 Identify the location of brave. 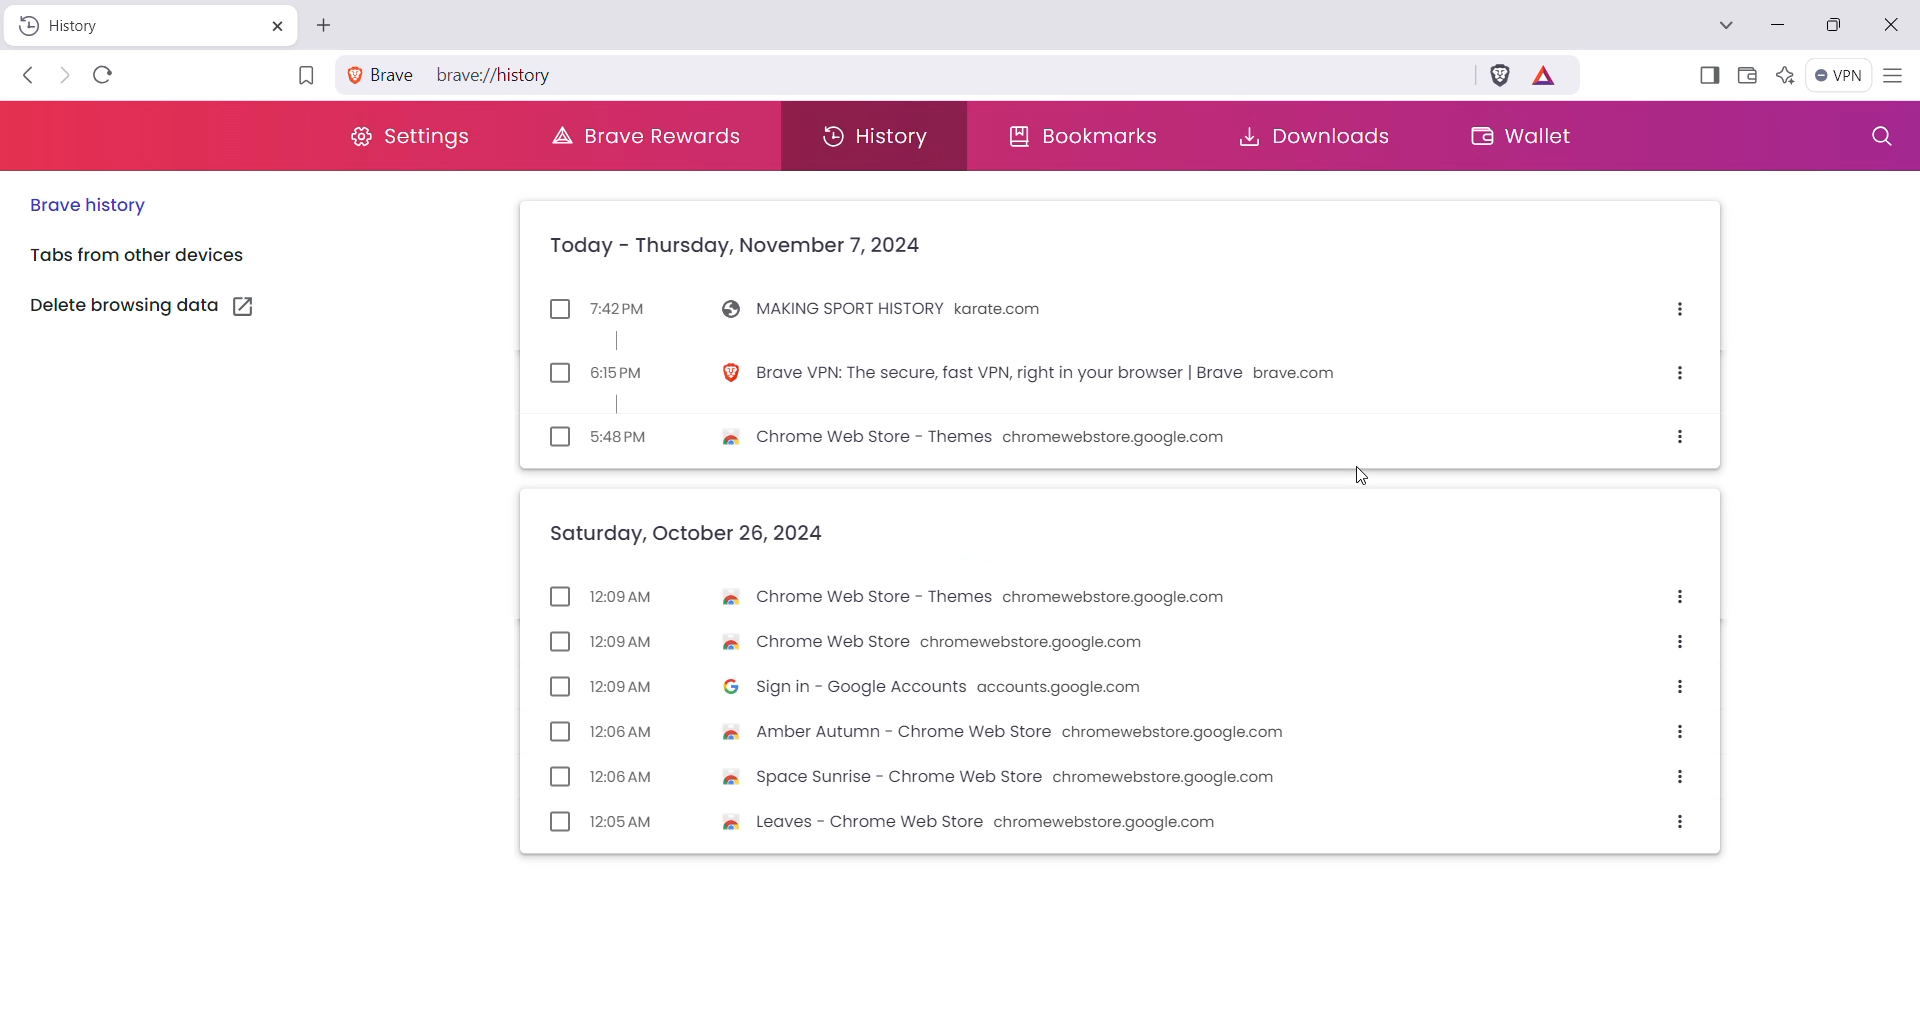
(382, 74).